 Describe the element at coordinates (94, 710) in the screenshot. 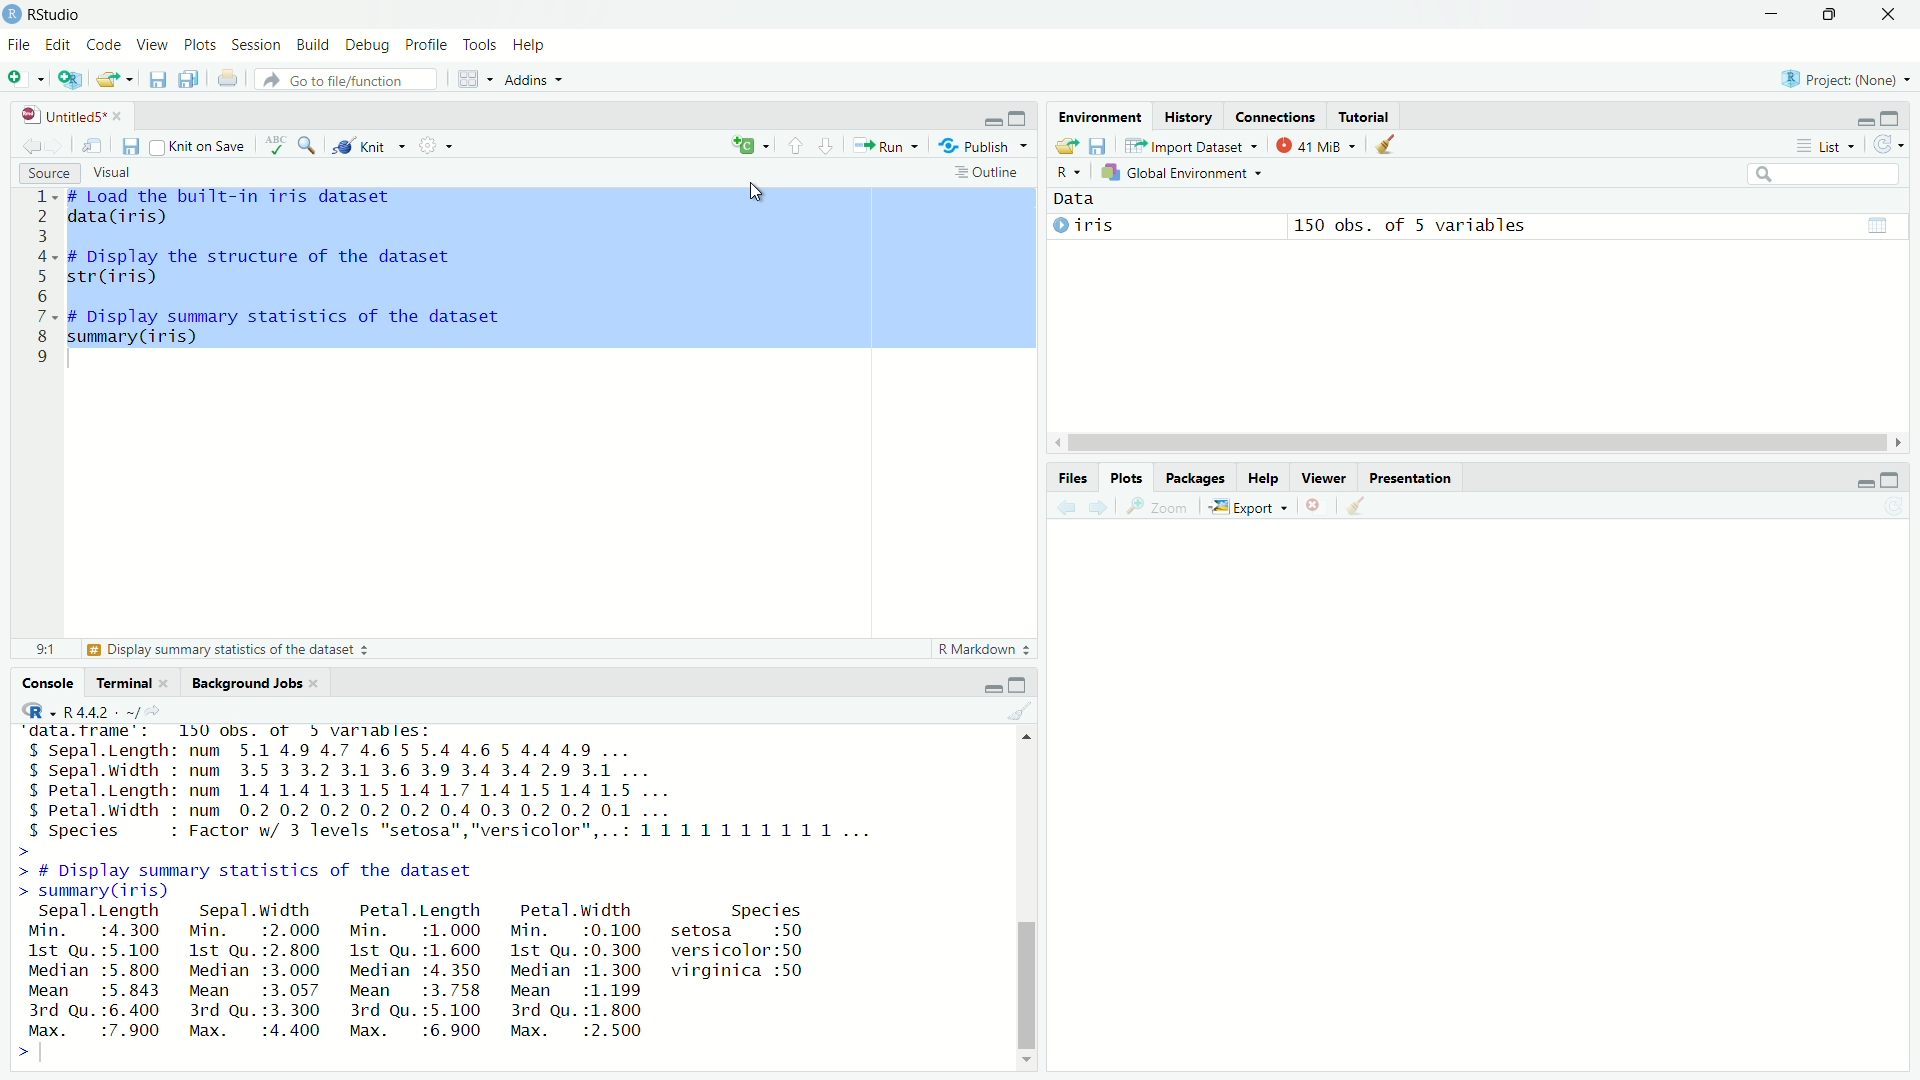

I see `R 4.4.2 - ~/` at that location.